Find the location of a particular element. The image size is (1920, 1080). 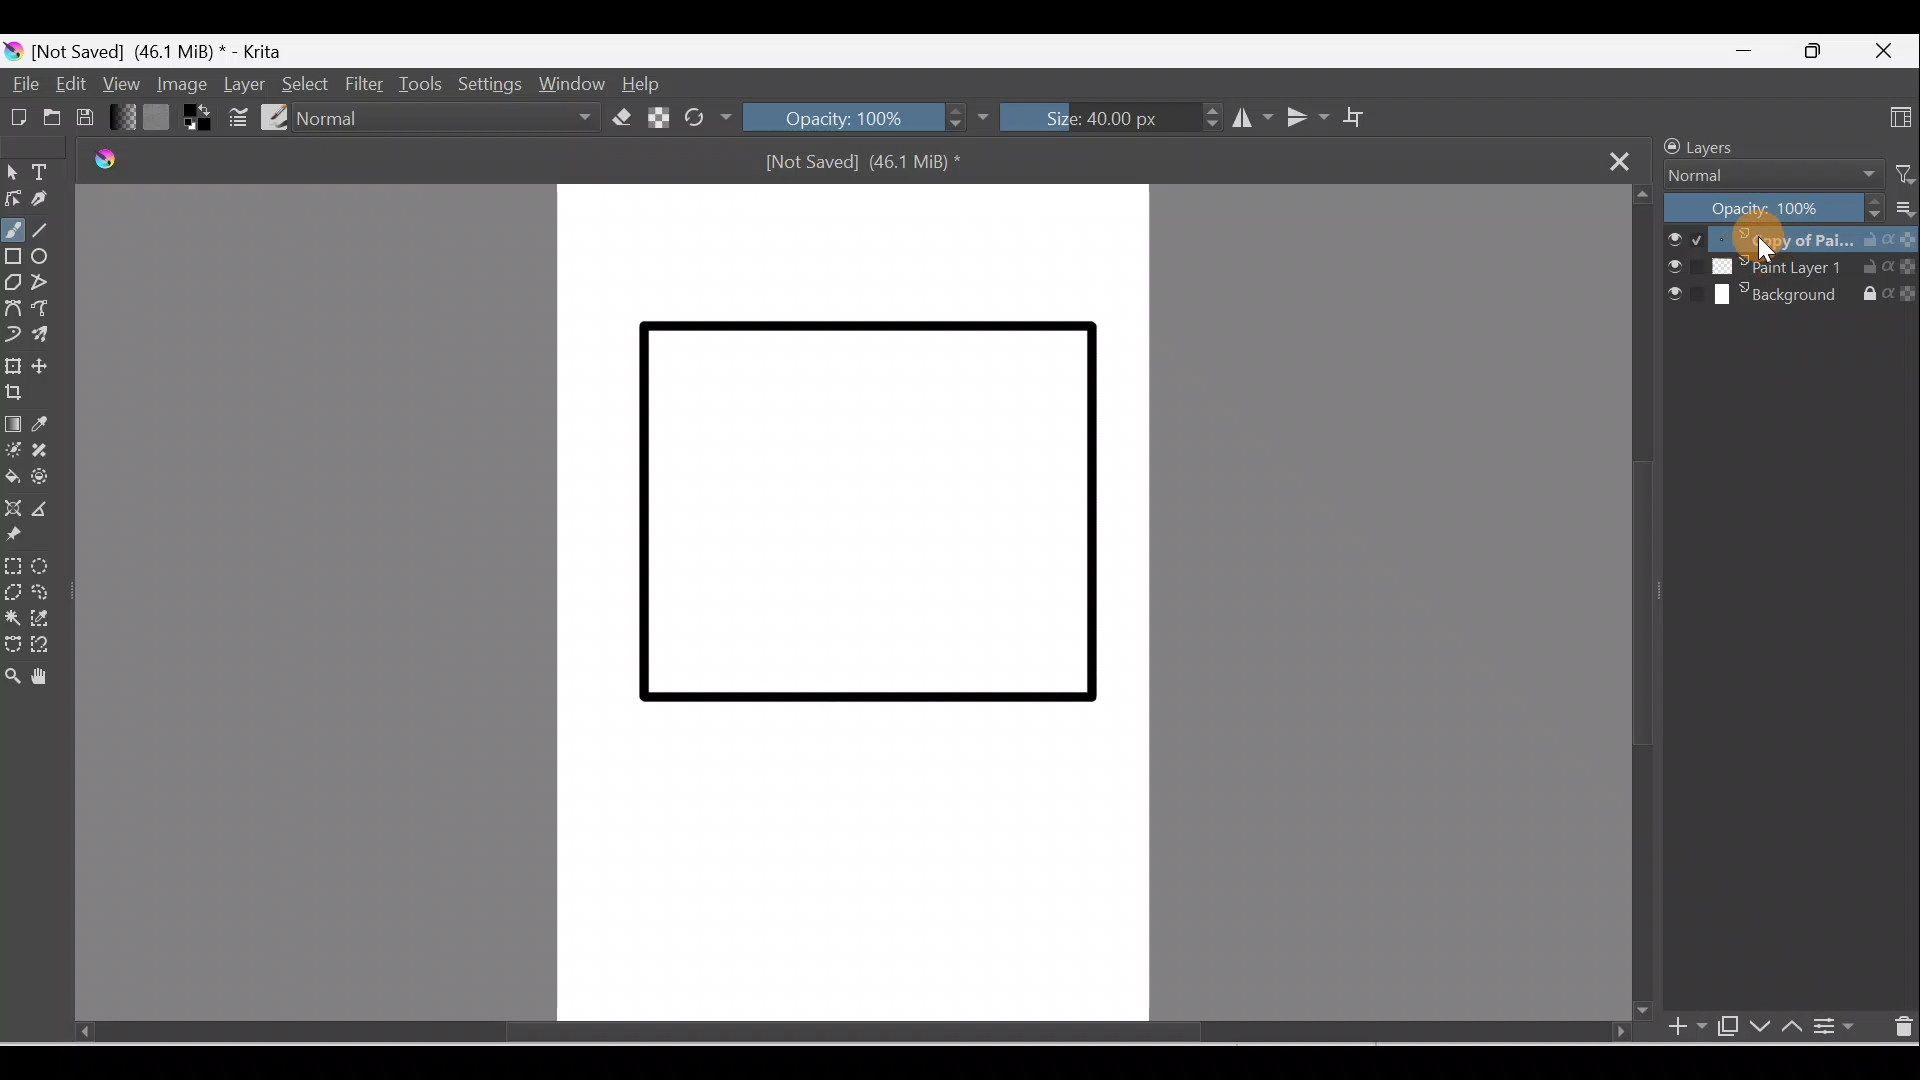

Close tab is located at coordinates (1625, 161).